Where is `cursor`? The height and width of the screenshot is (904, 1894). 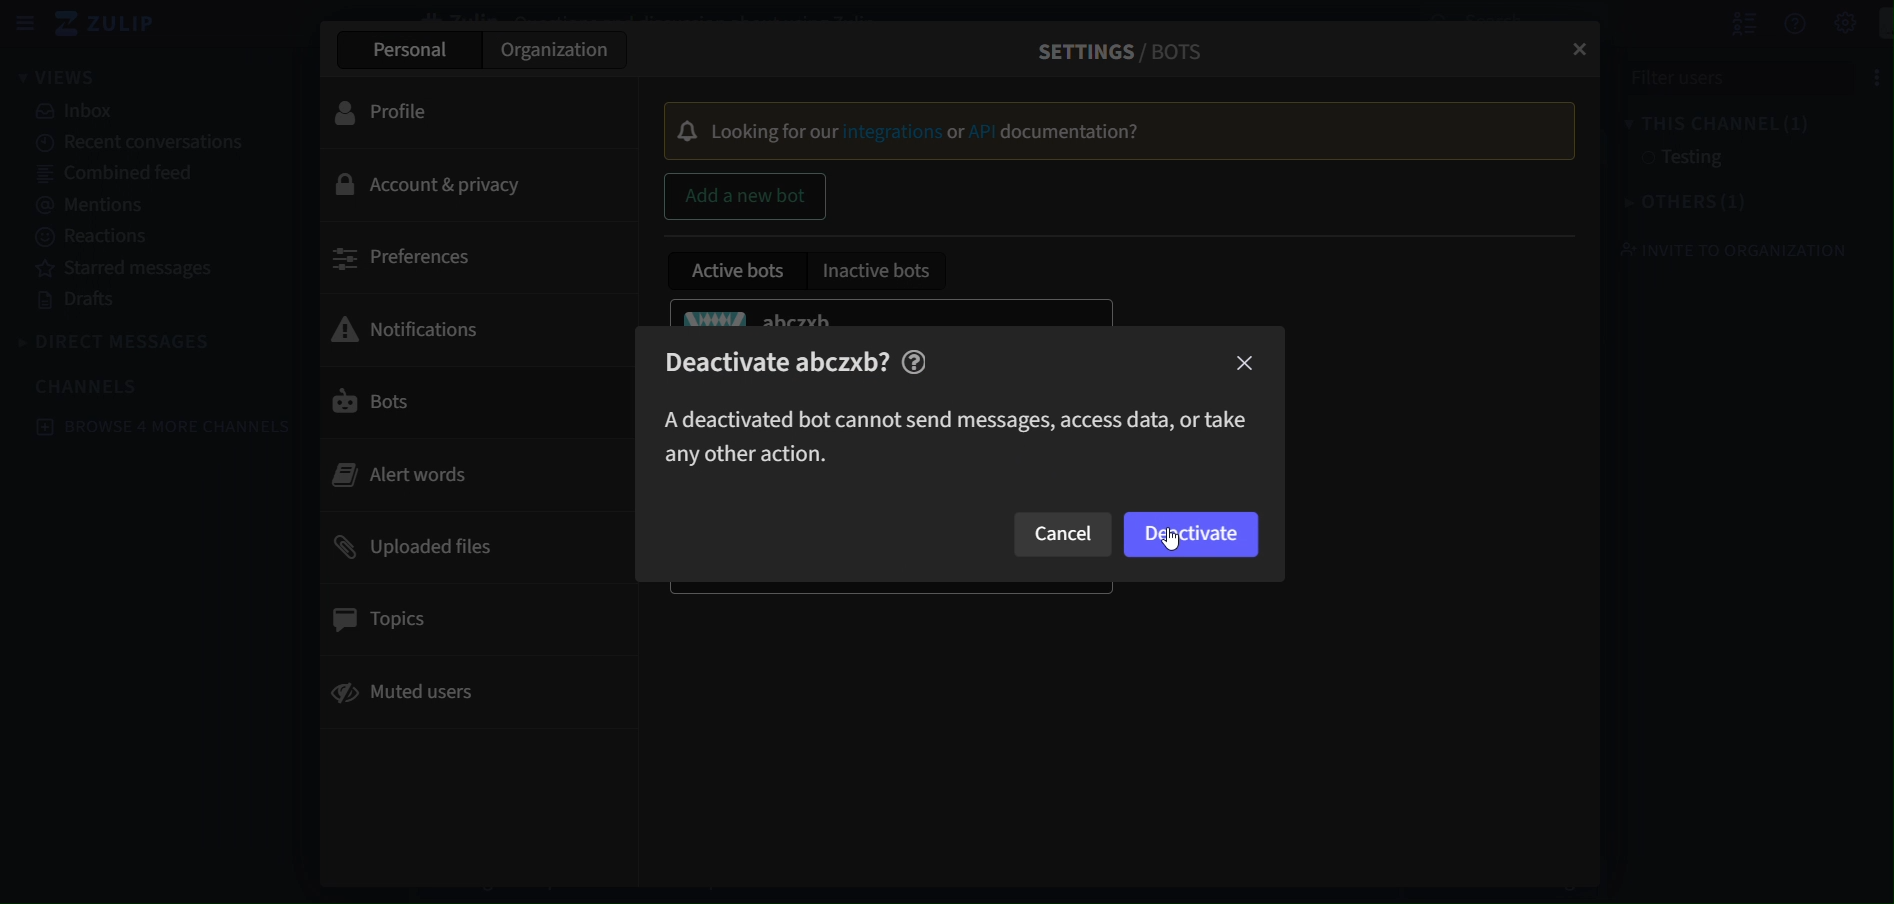
cursor is located at coordinates (1168, 542).